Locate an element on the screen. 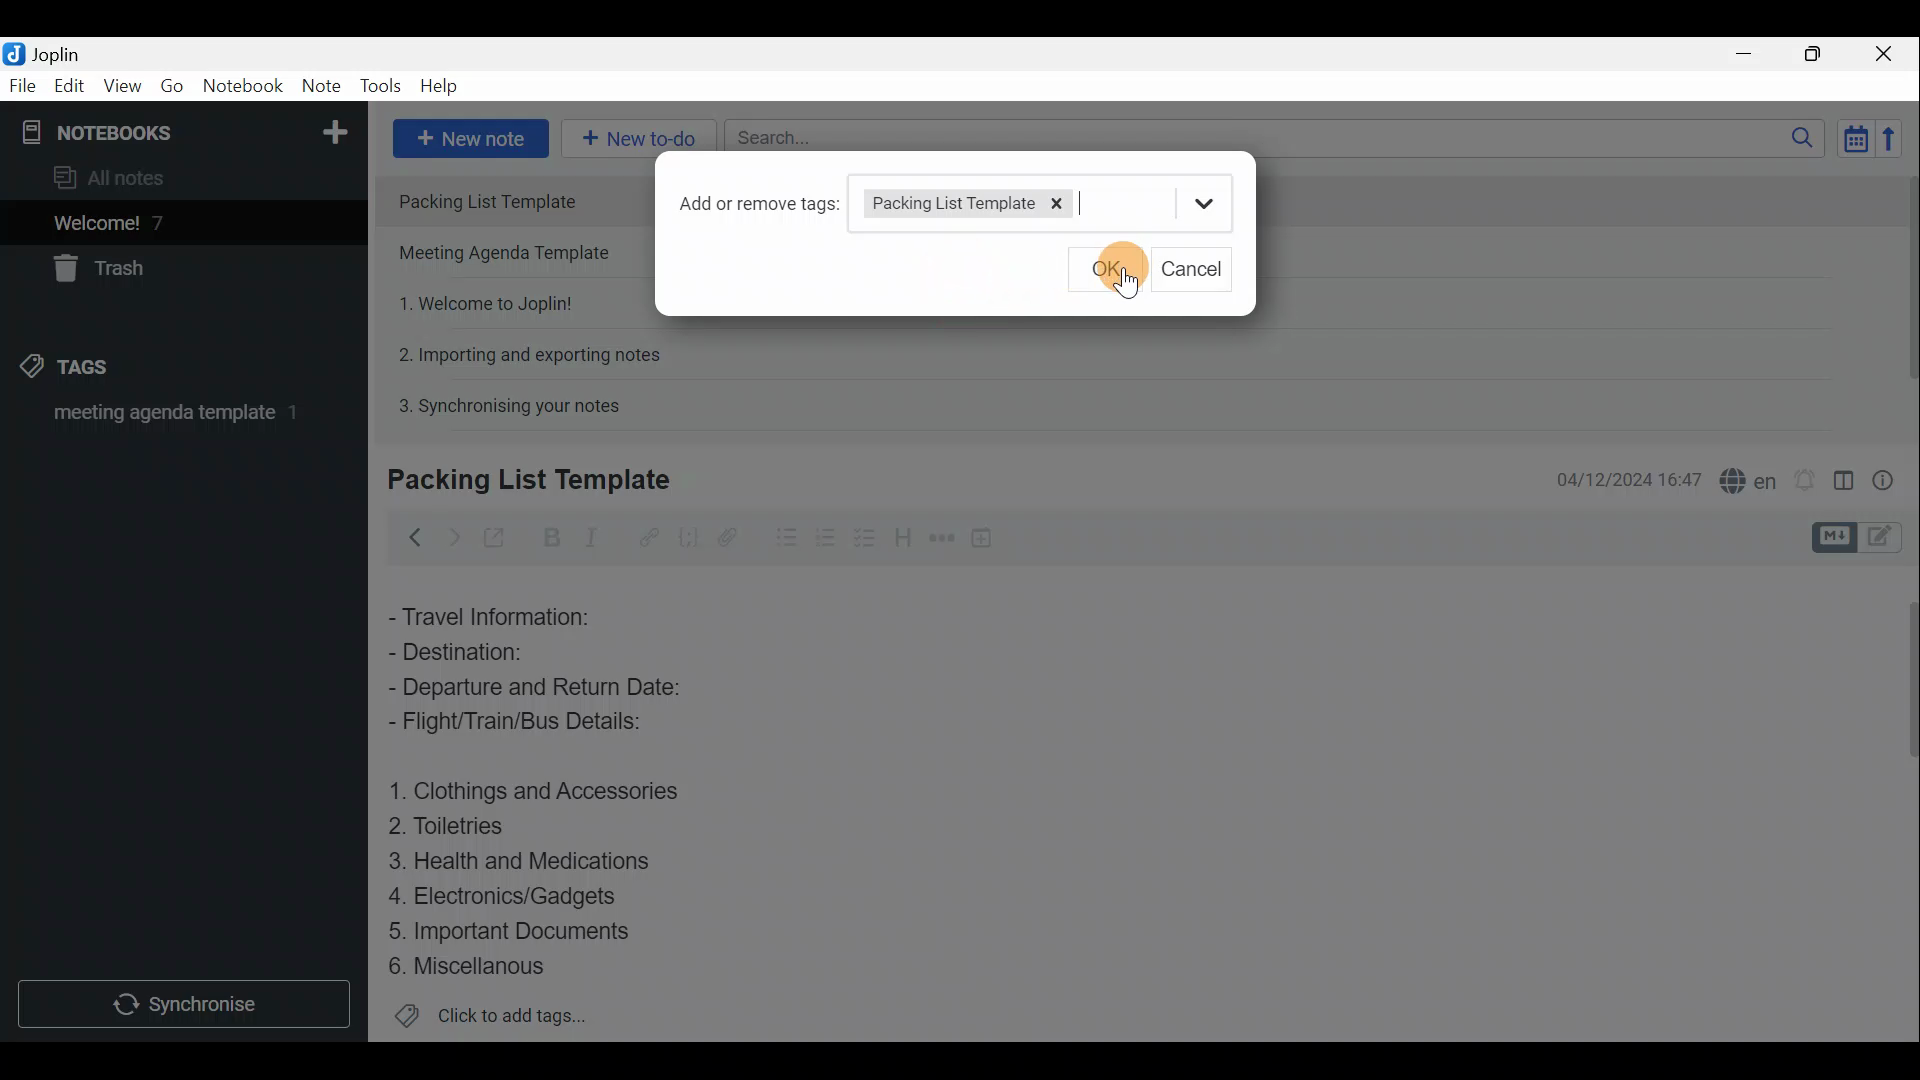 The image size is (1920, 1080). Packing List Template is located at coordinates (515, 200).